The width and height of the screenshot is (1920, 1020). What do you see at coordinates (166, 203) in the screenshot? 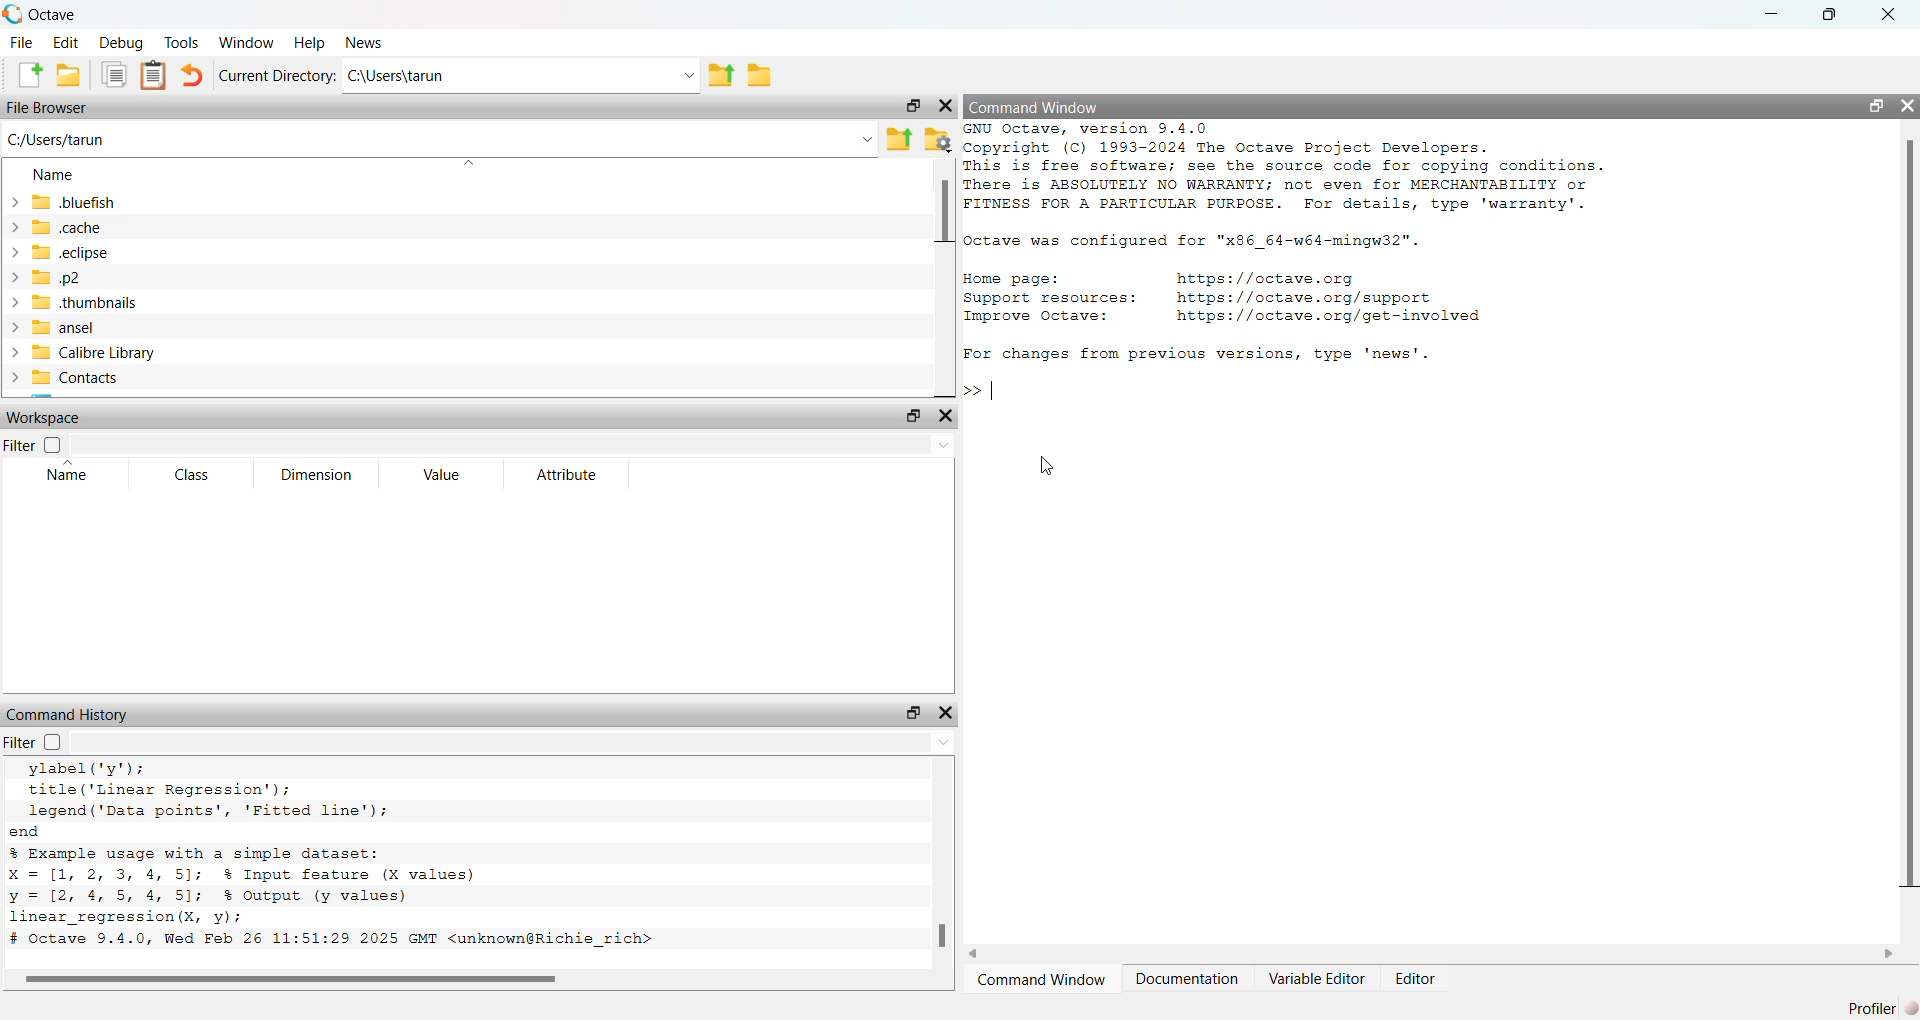
I see `.bluefish` at bounding box center [166, 203].